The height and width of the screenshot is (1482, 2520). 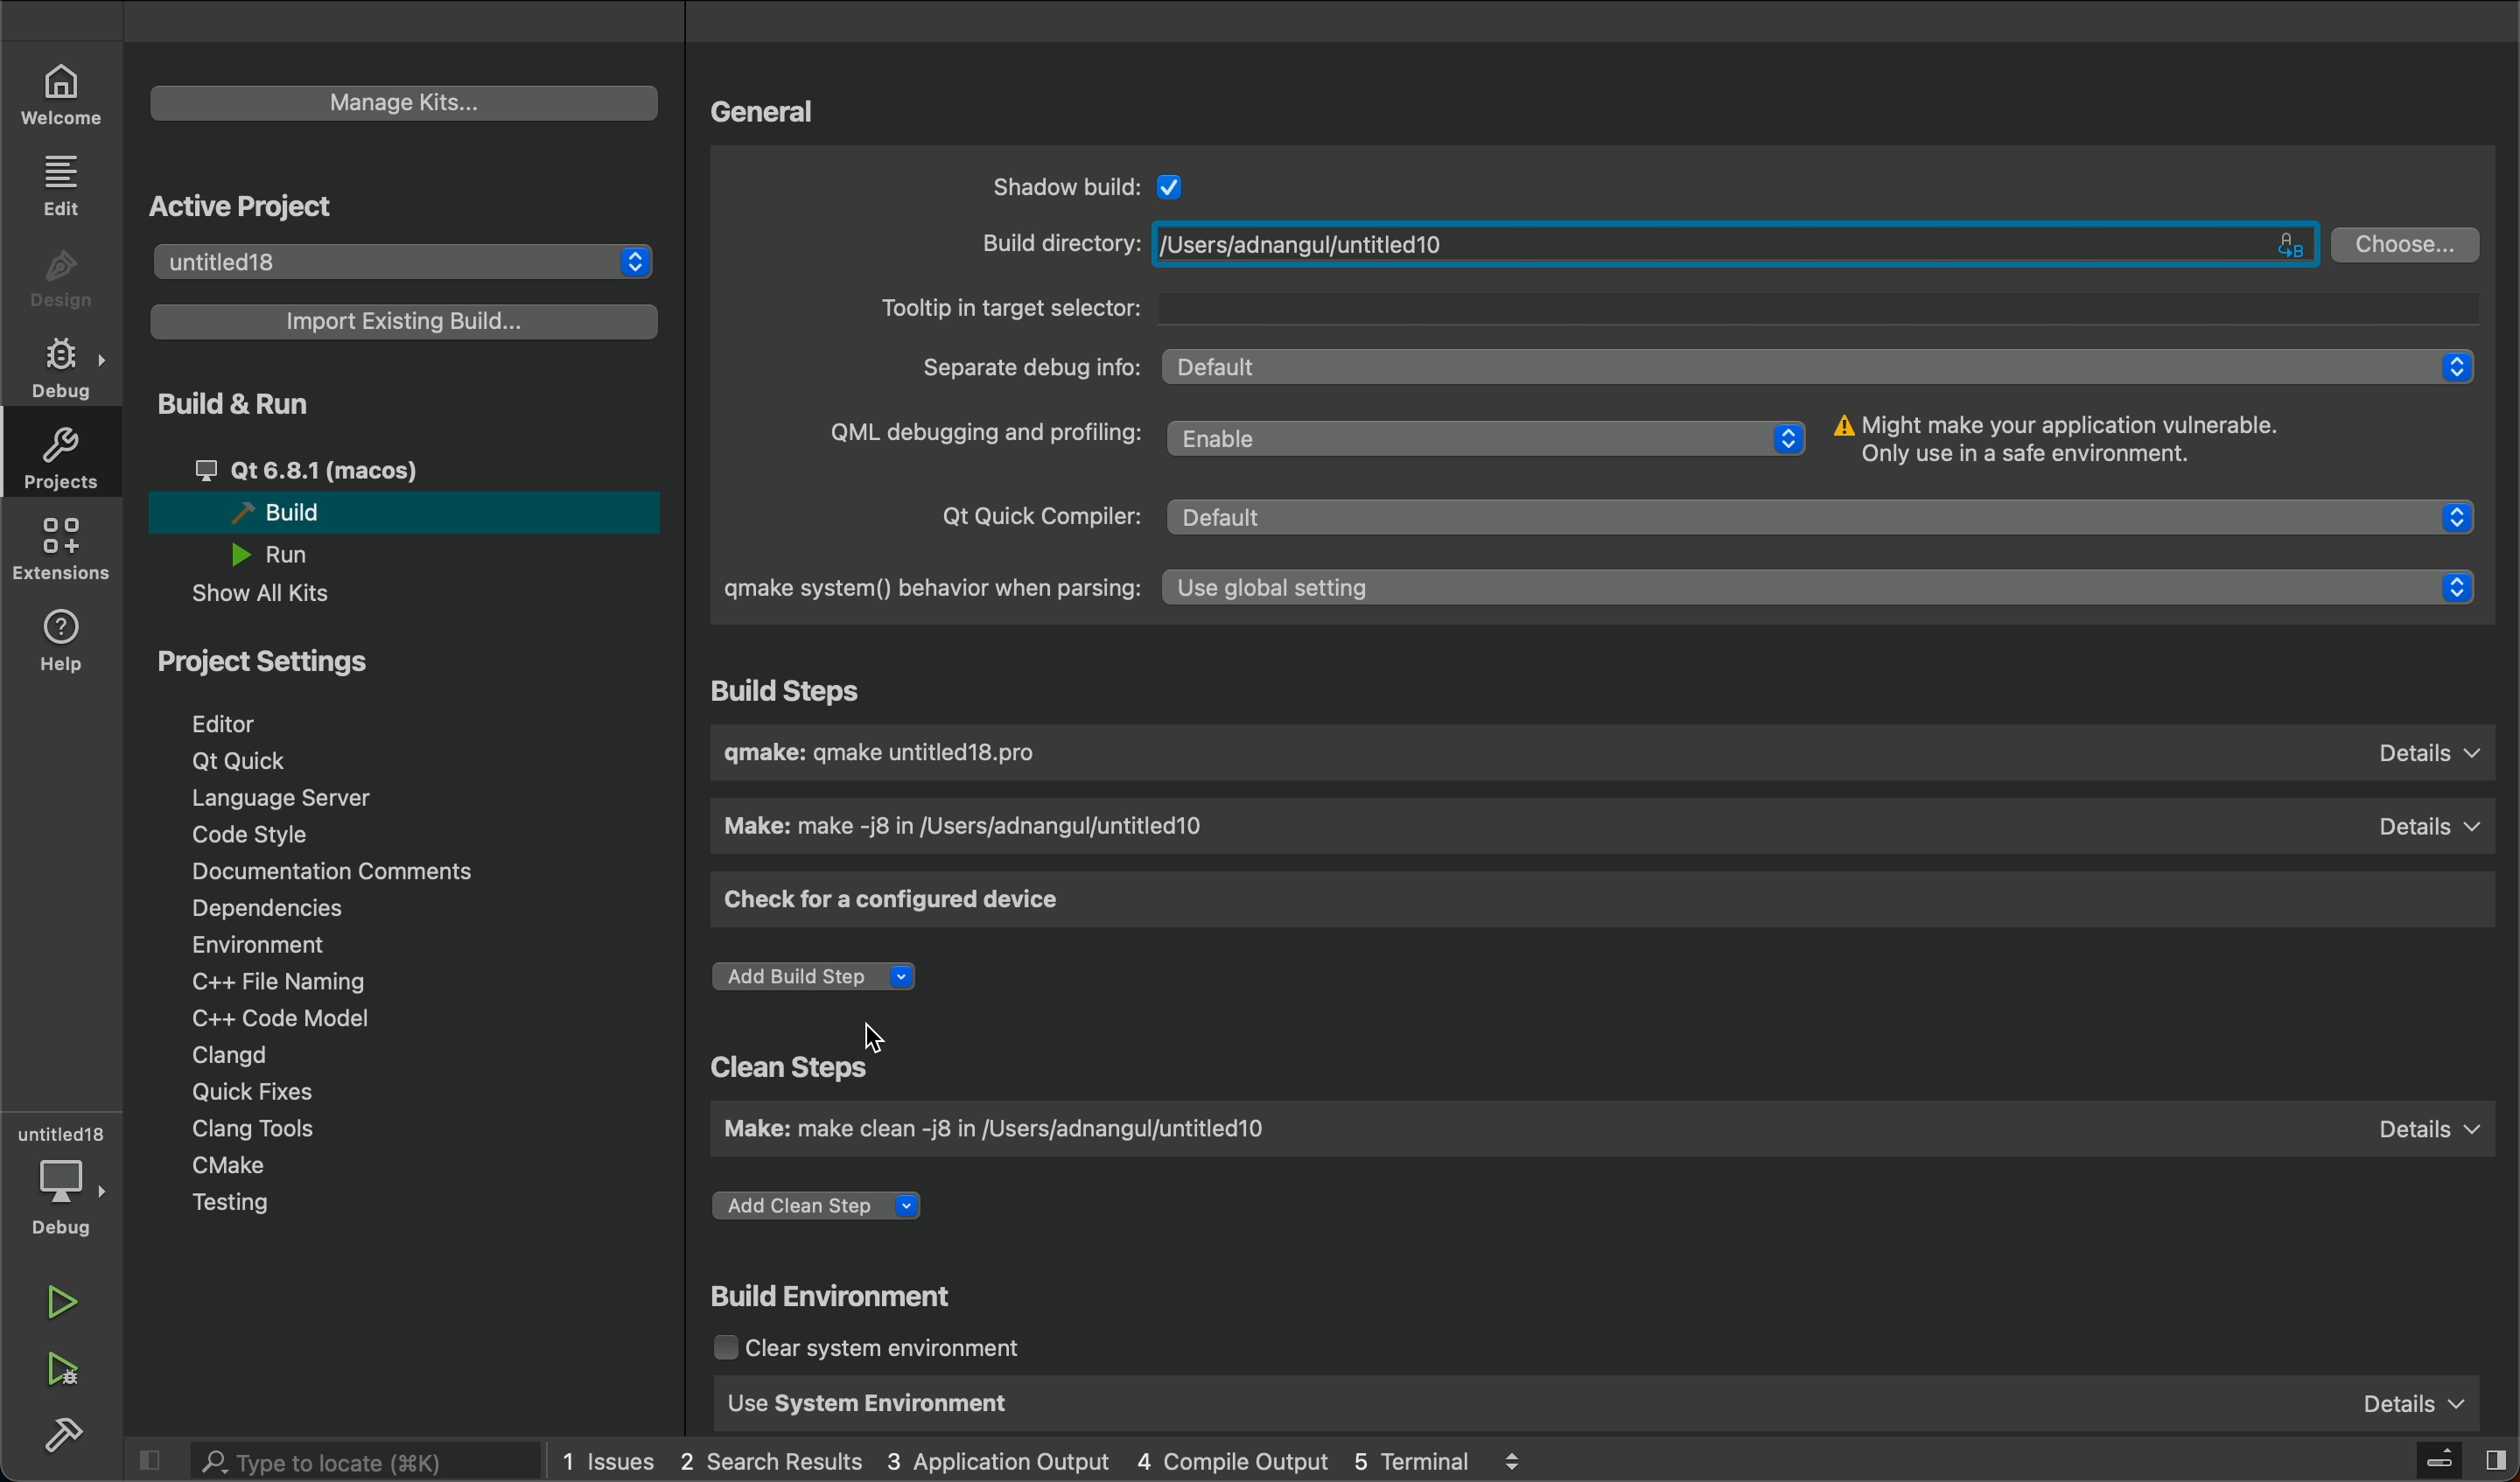 I want to click on Cursor, so click(x=873, y=1037).